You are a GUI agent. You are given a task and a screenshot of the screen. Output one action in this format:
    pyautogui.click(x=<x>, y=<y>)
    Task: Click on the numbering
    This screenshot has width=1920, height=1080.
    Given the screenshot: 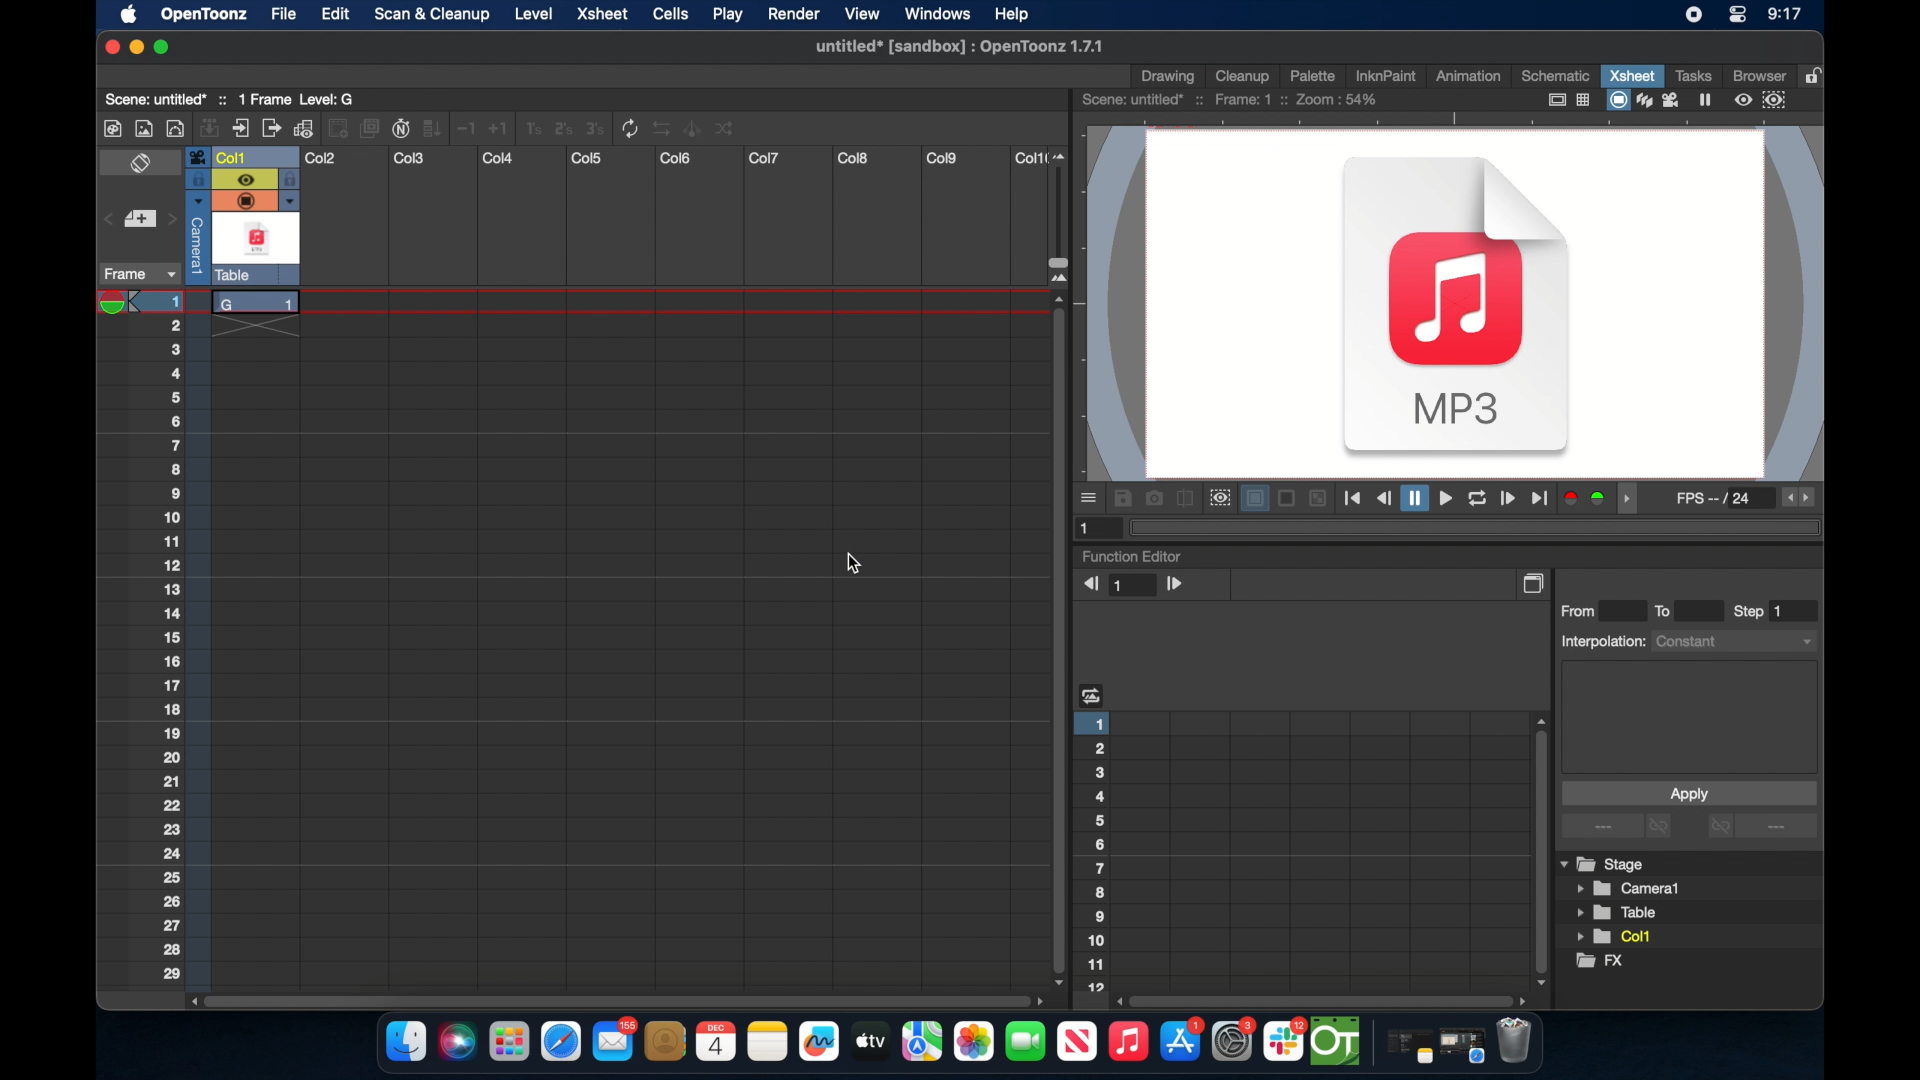 What is the action you would take?
    pyautogui.click(x=173, y=637)
    